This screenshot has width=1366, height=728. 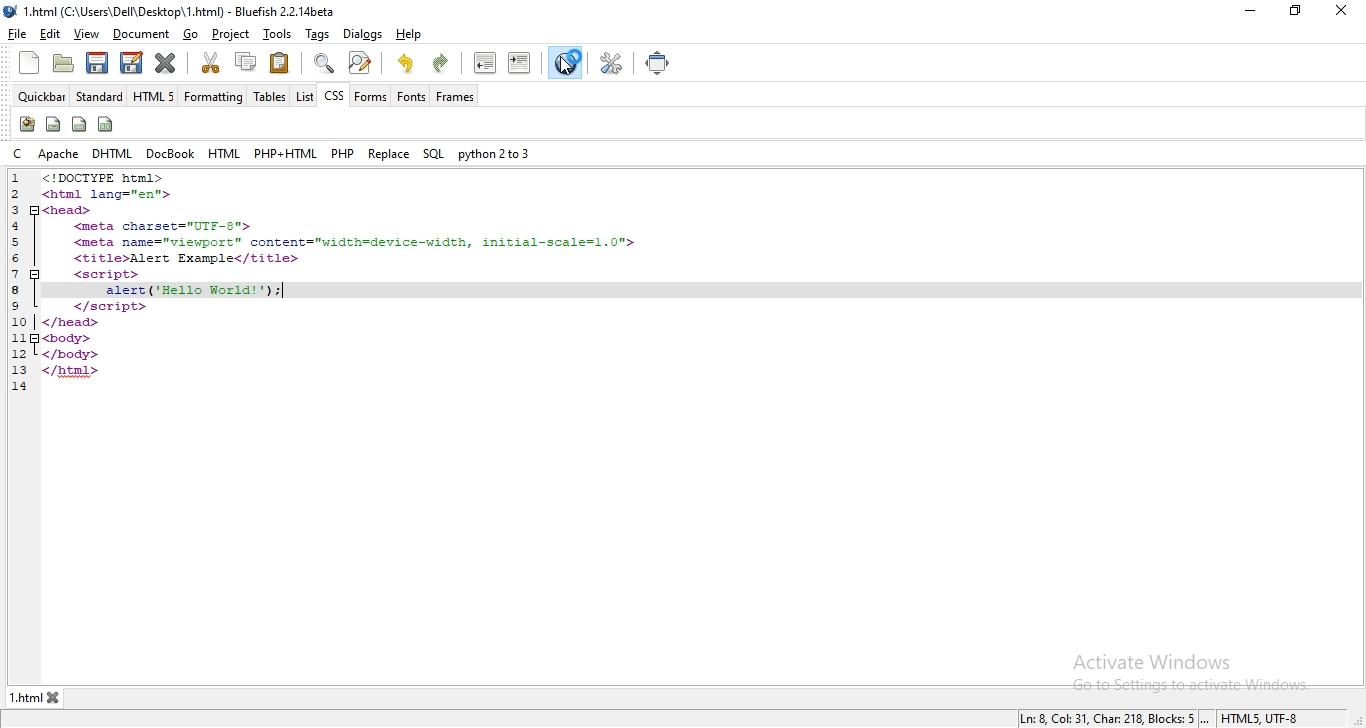 I want to click on css, so click(x=333, y=96).